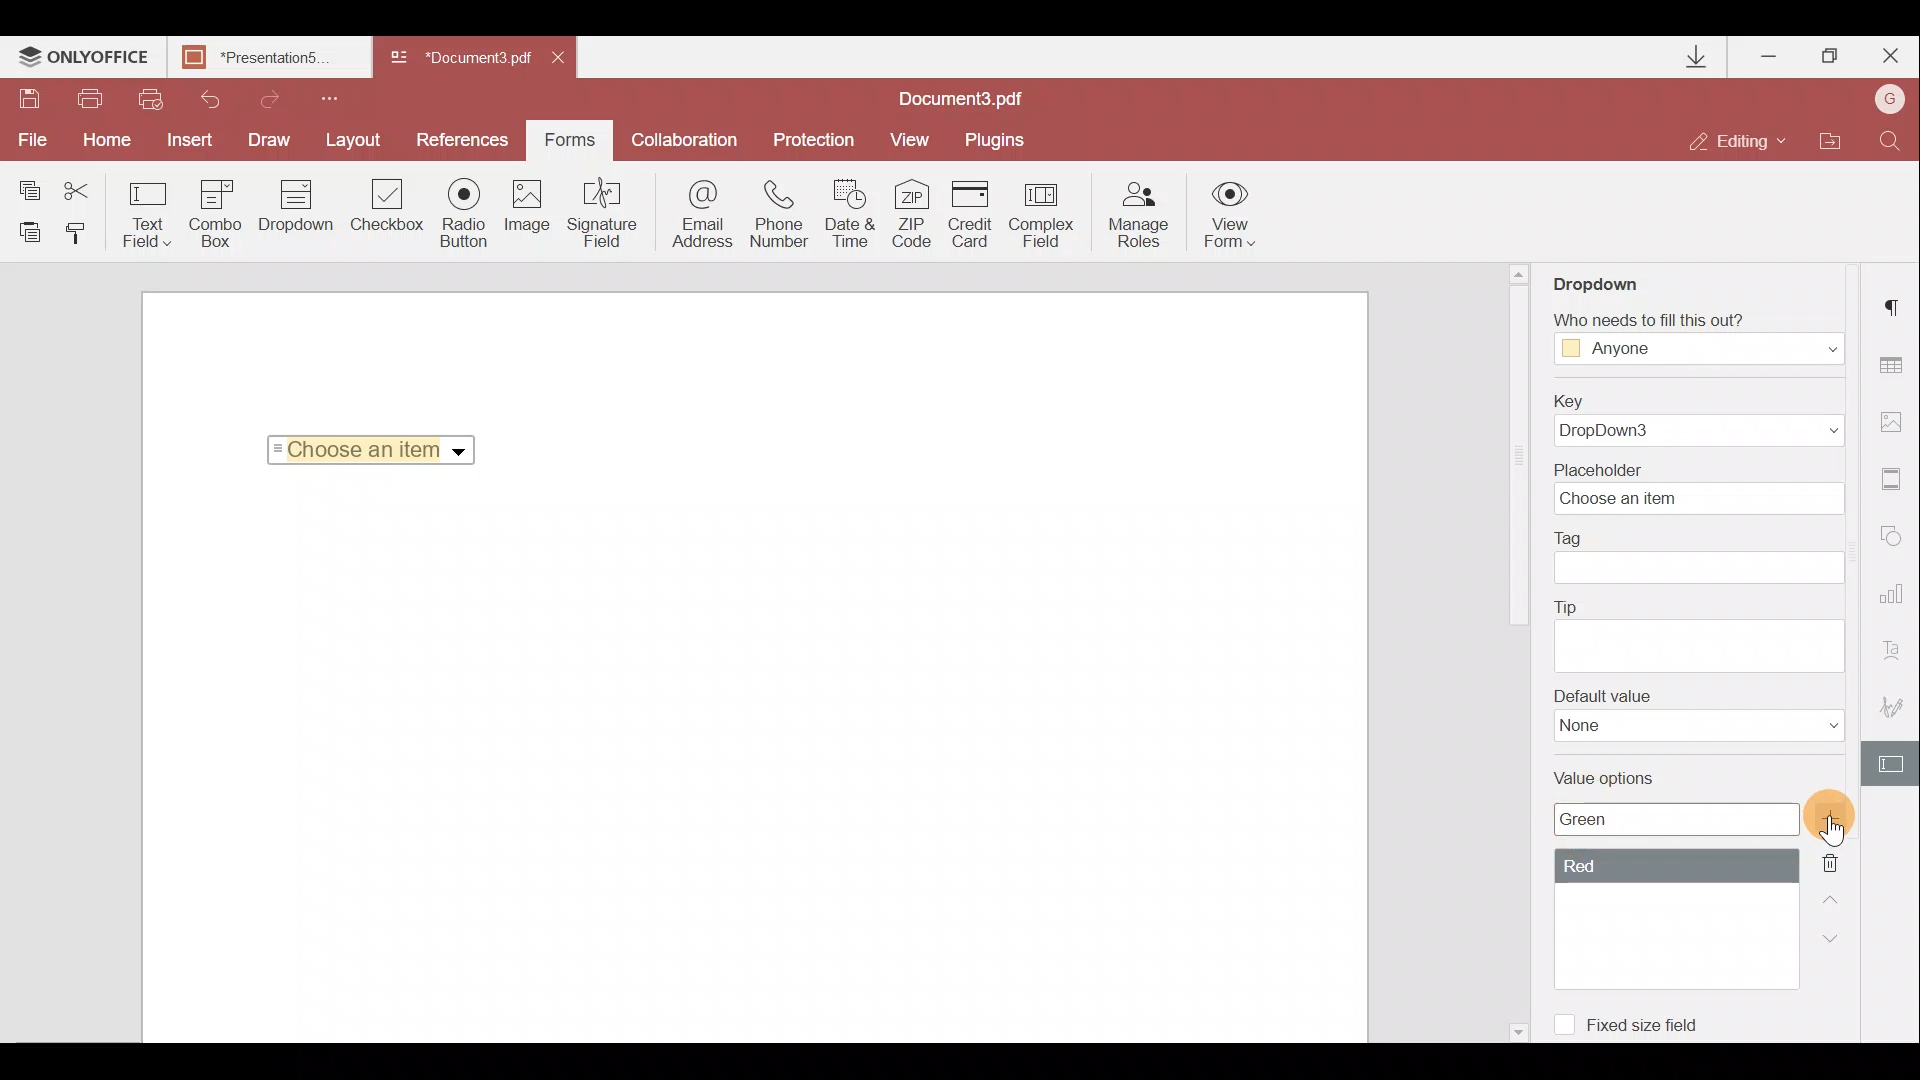  What do you see at coordinates (1708, 559) in the screenshot?
I see `Tag` at bounding box center [1708, 559].